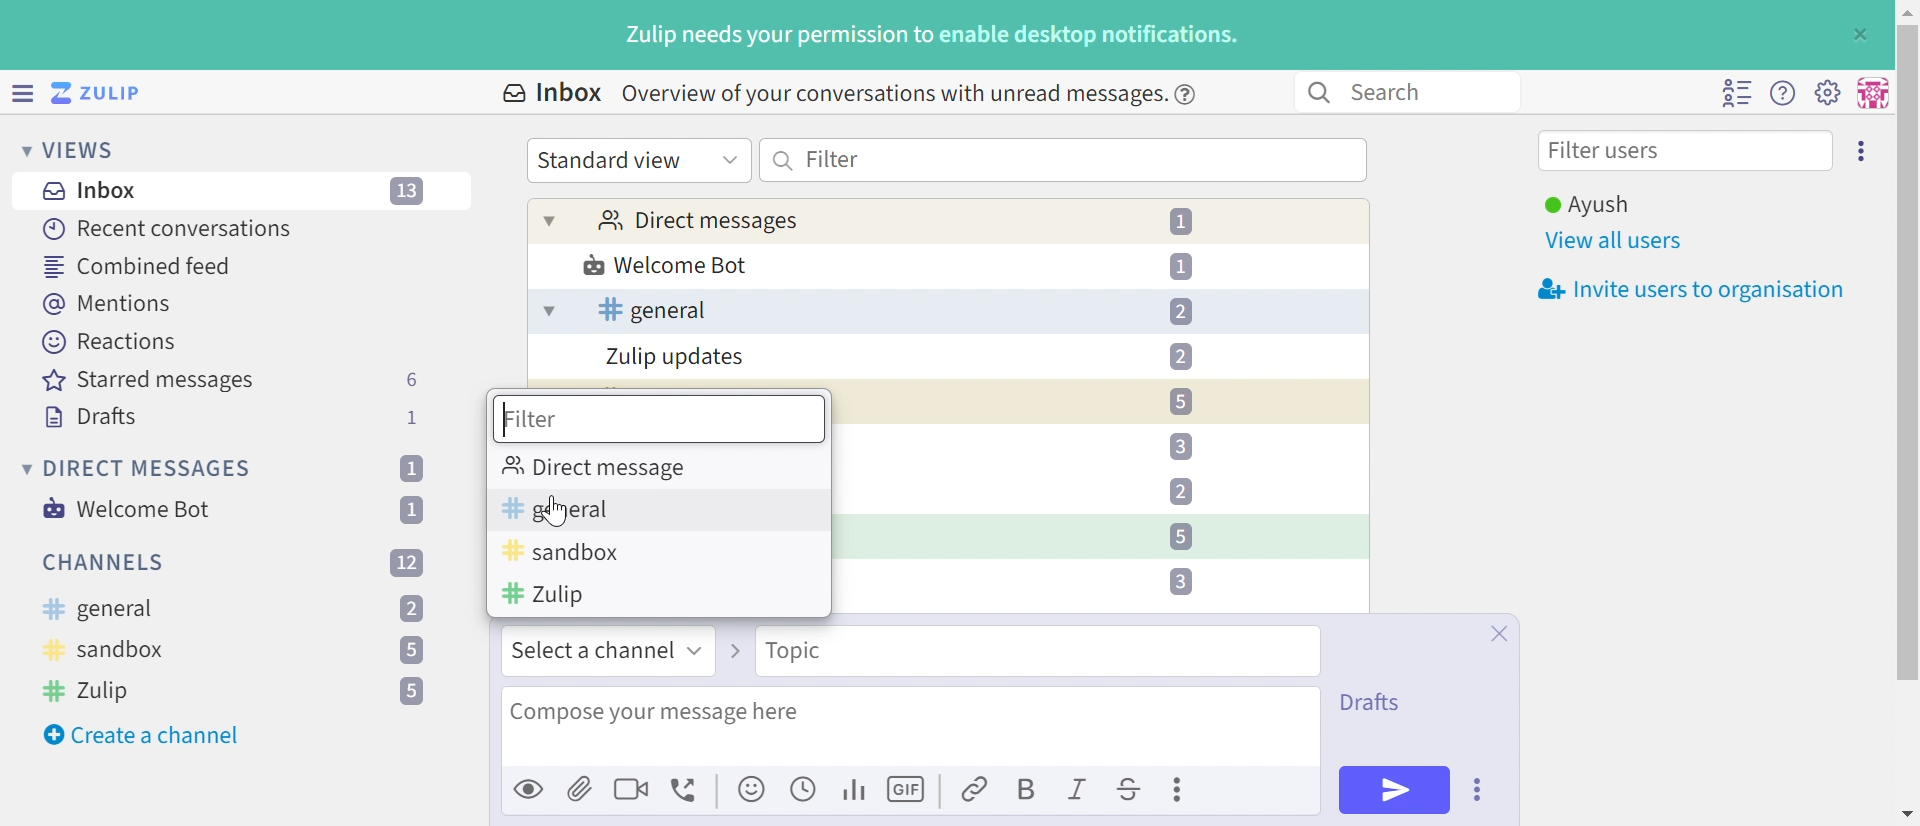 This screenshot has width=1920, height=826. Describe the element at coordinates (667, 267) in the screenshot. I see `Welcome Bot` at that location.